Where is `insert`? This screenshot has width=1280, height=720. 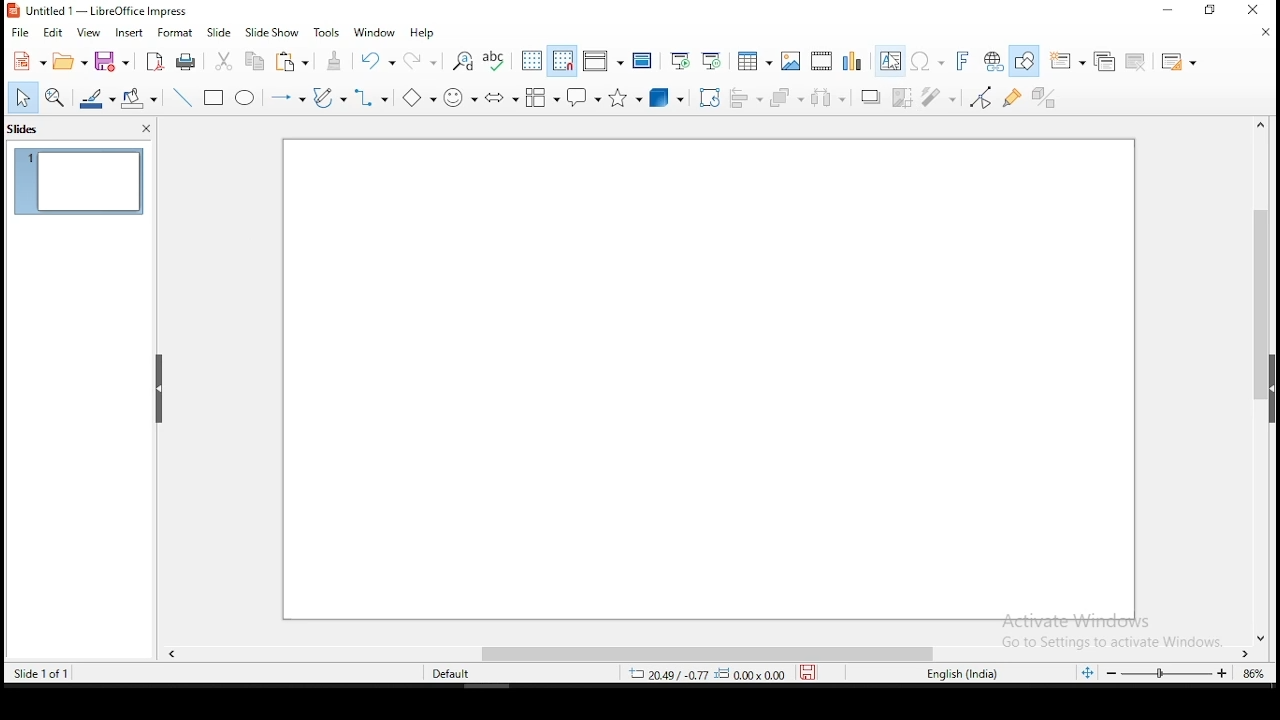
insert is located at coordinates (131, 35).